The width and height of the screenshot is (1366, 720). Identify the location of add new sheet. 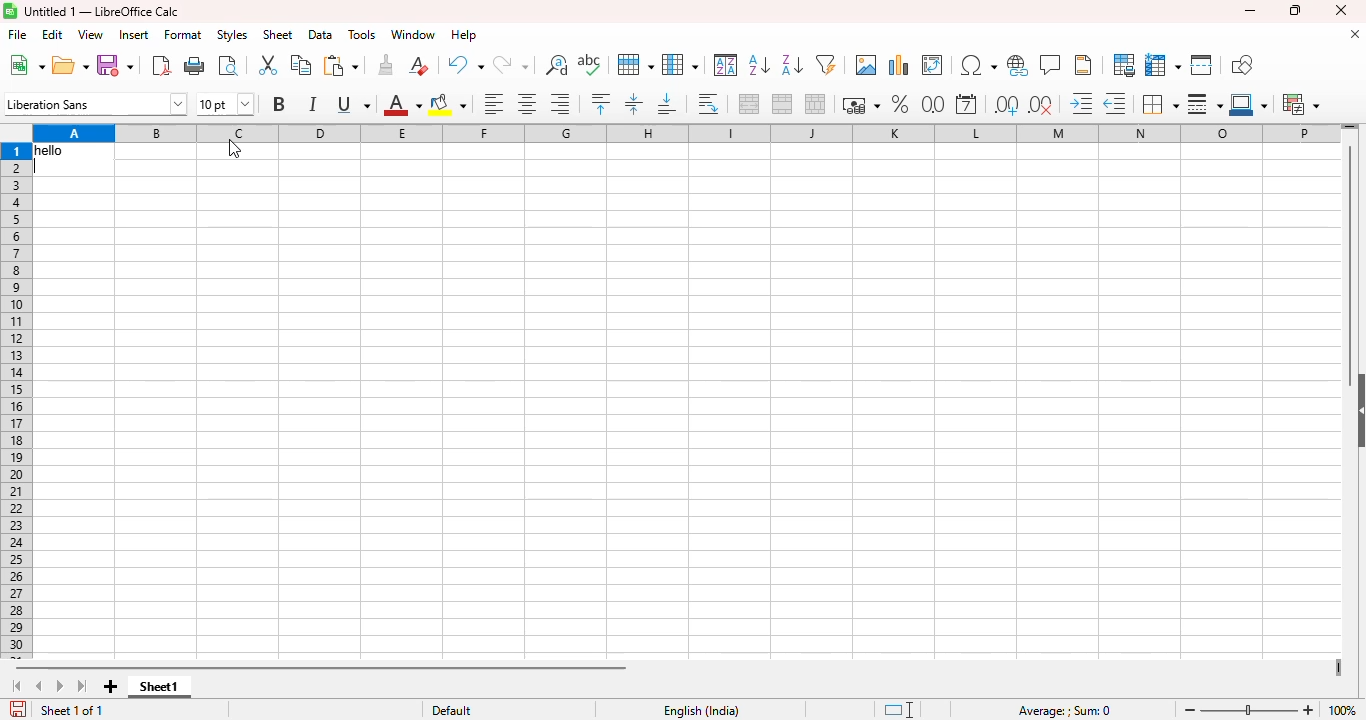
(111, 686).